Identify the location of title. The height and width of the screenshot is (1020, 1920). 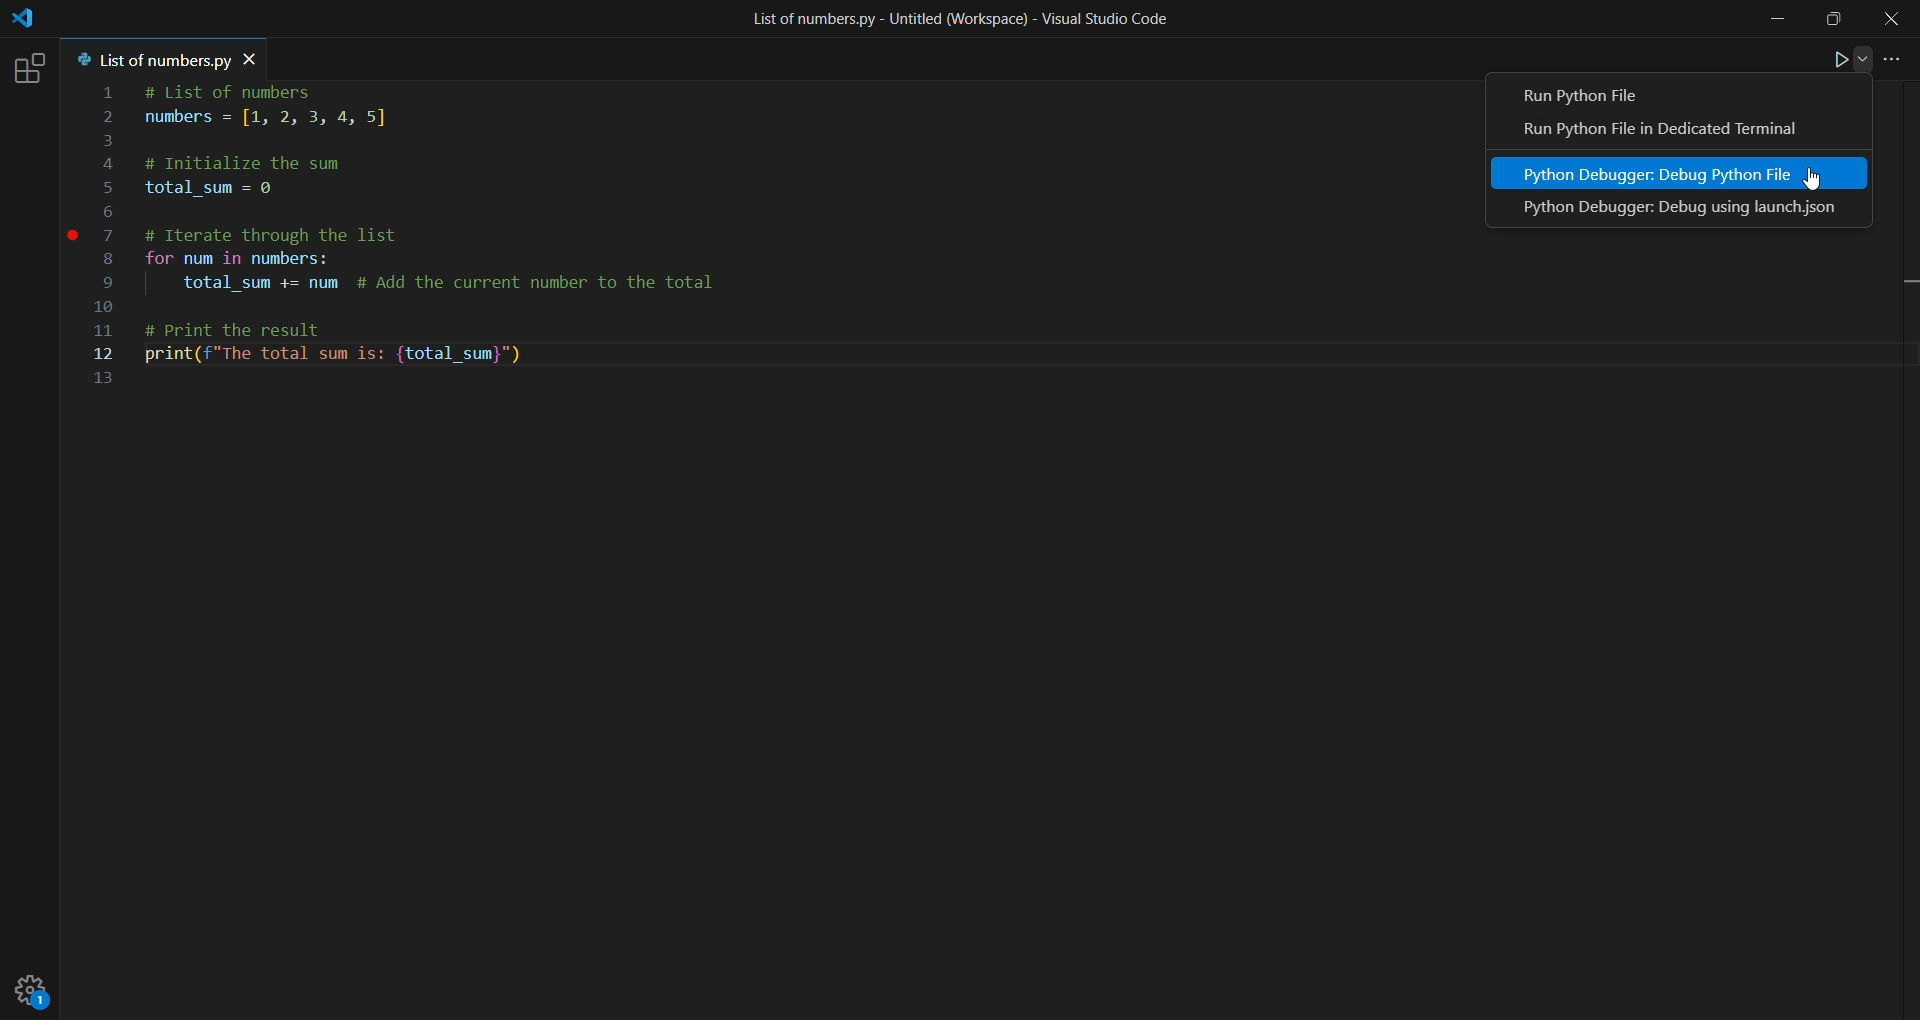
(955, 18).